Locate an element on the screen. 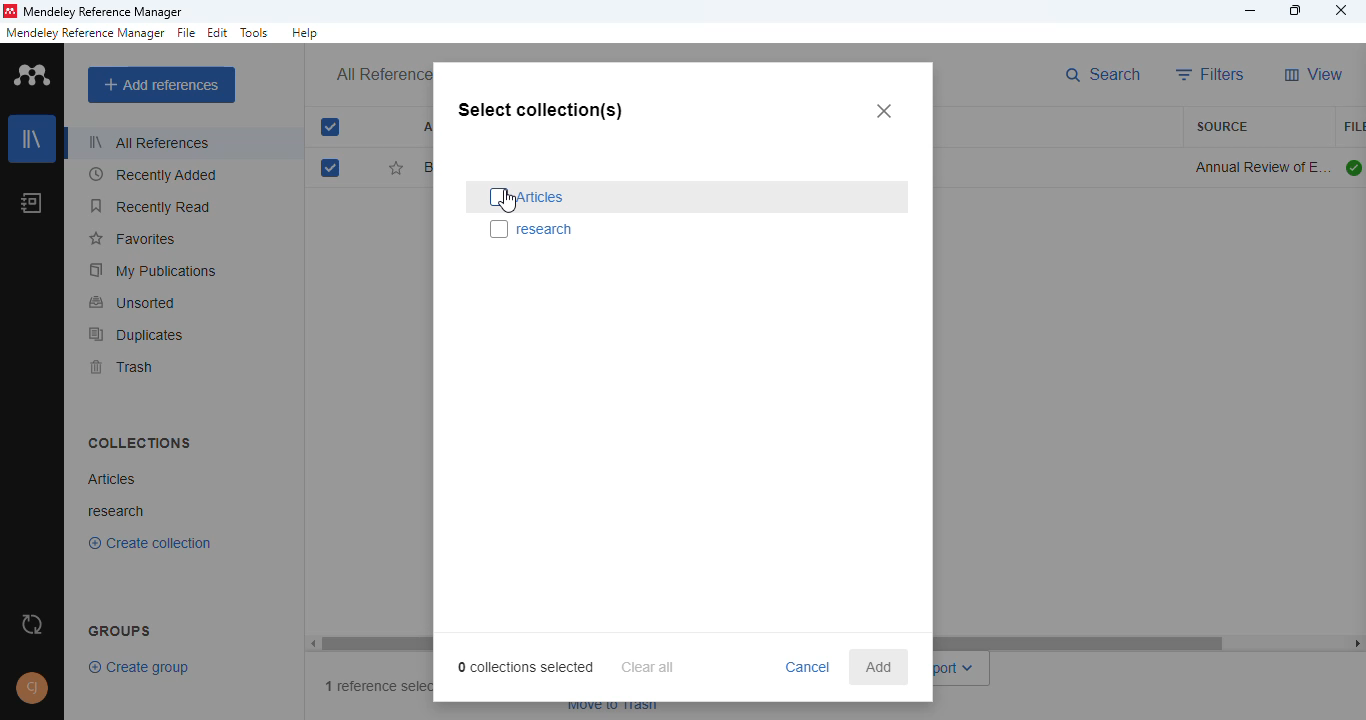  search is located at coordinates (1104, 75).